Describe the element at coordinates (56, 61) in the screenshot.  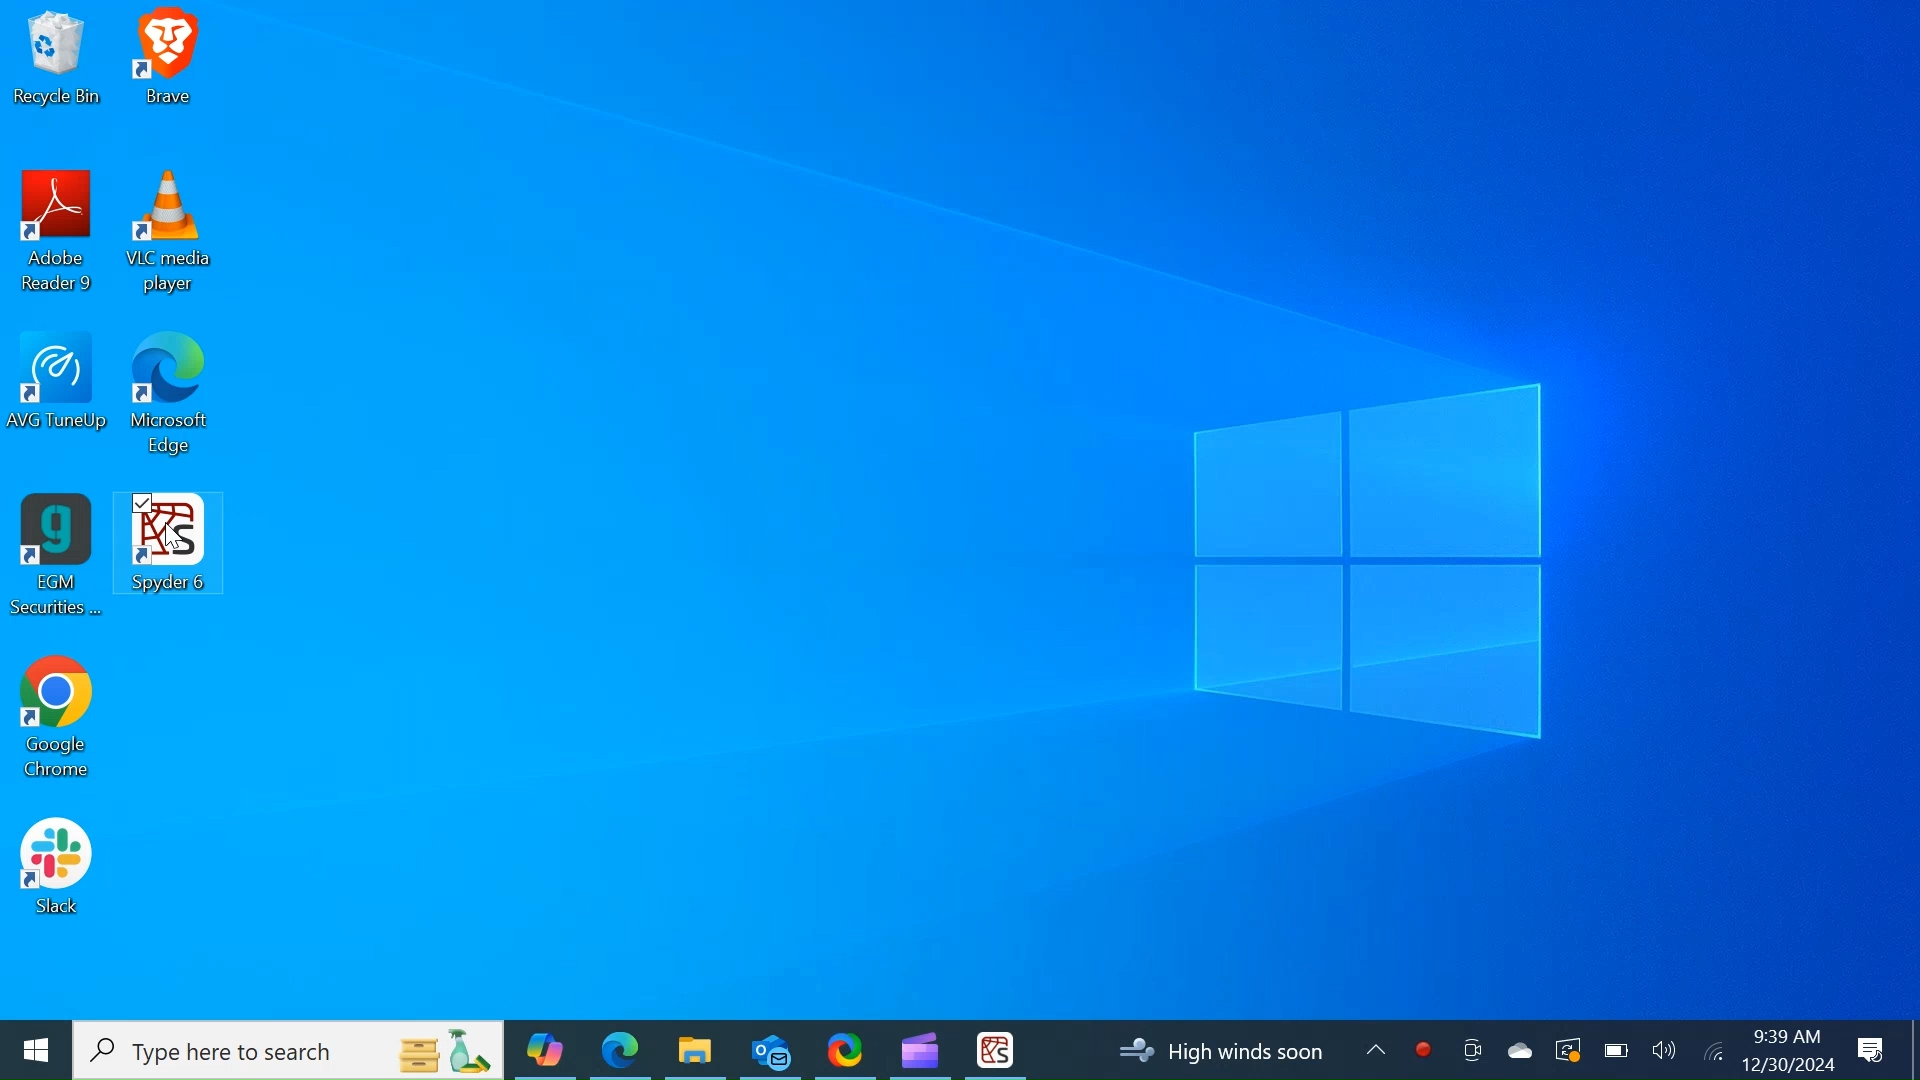
I see `Recycle bin Desktop Icon` at that location.